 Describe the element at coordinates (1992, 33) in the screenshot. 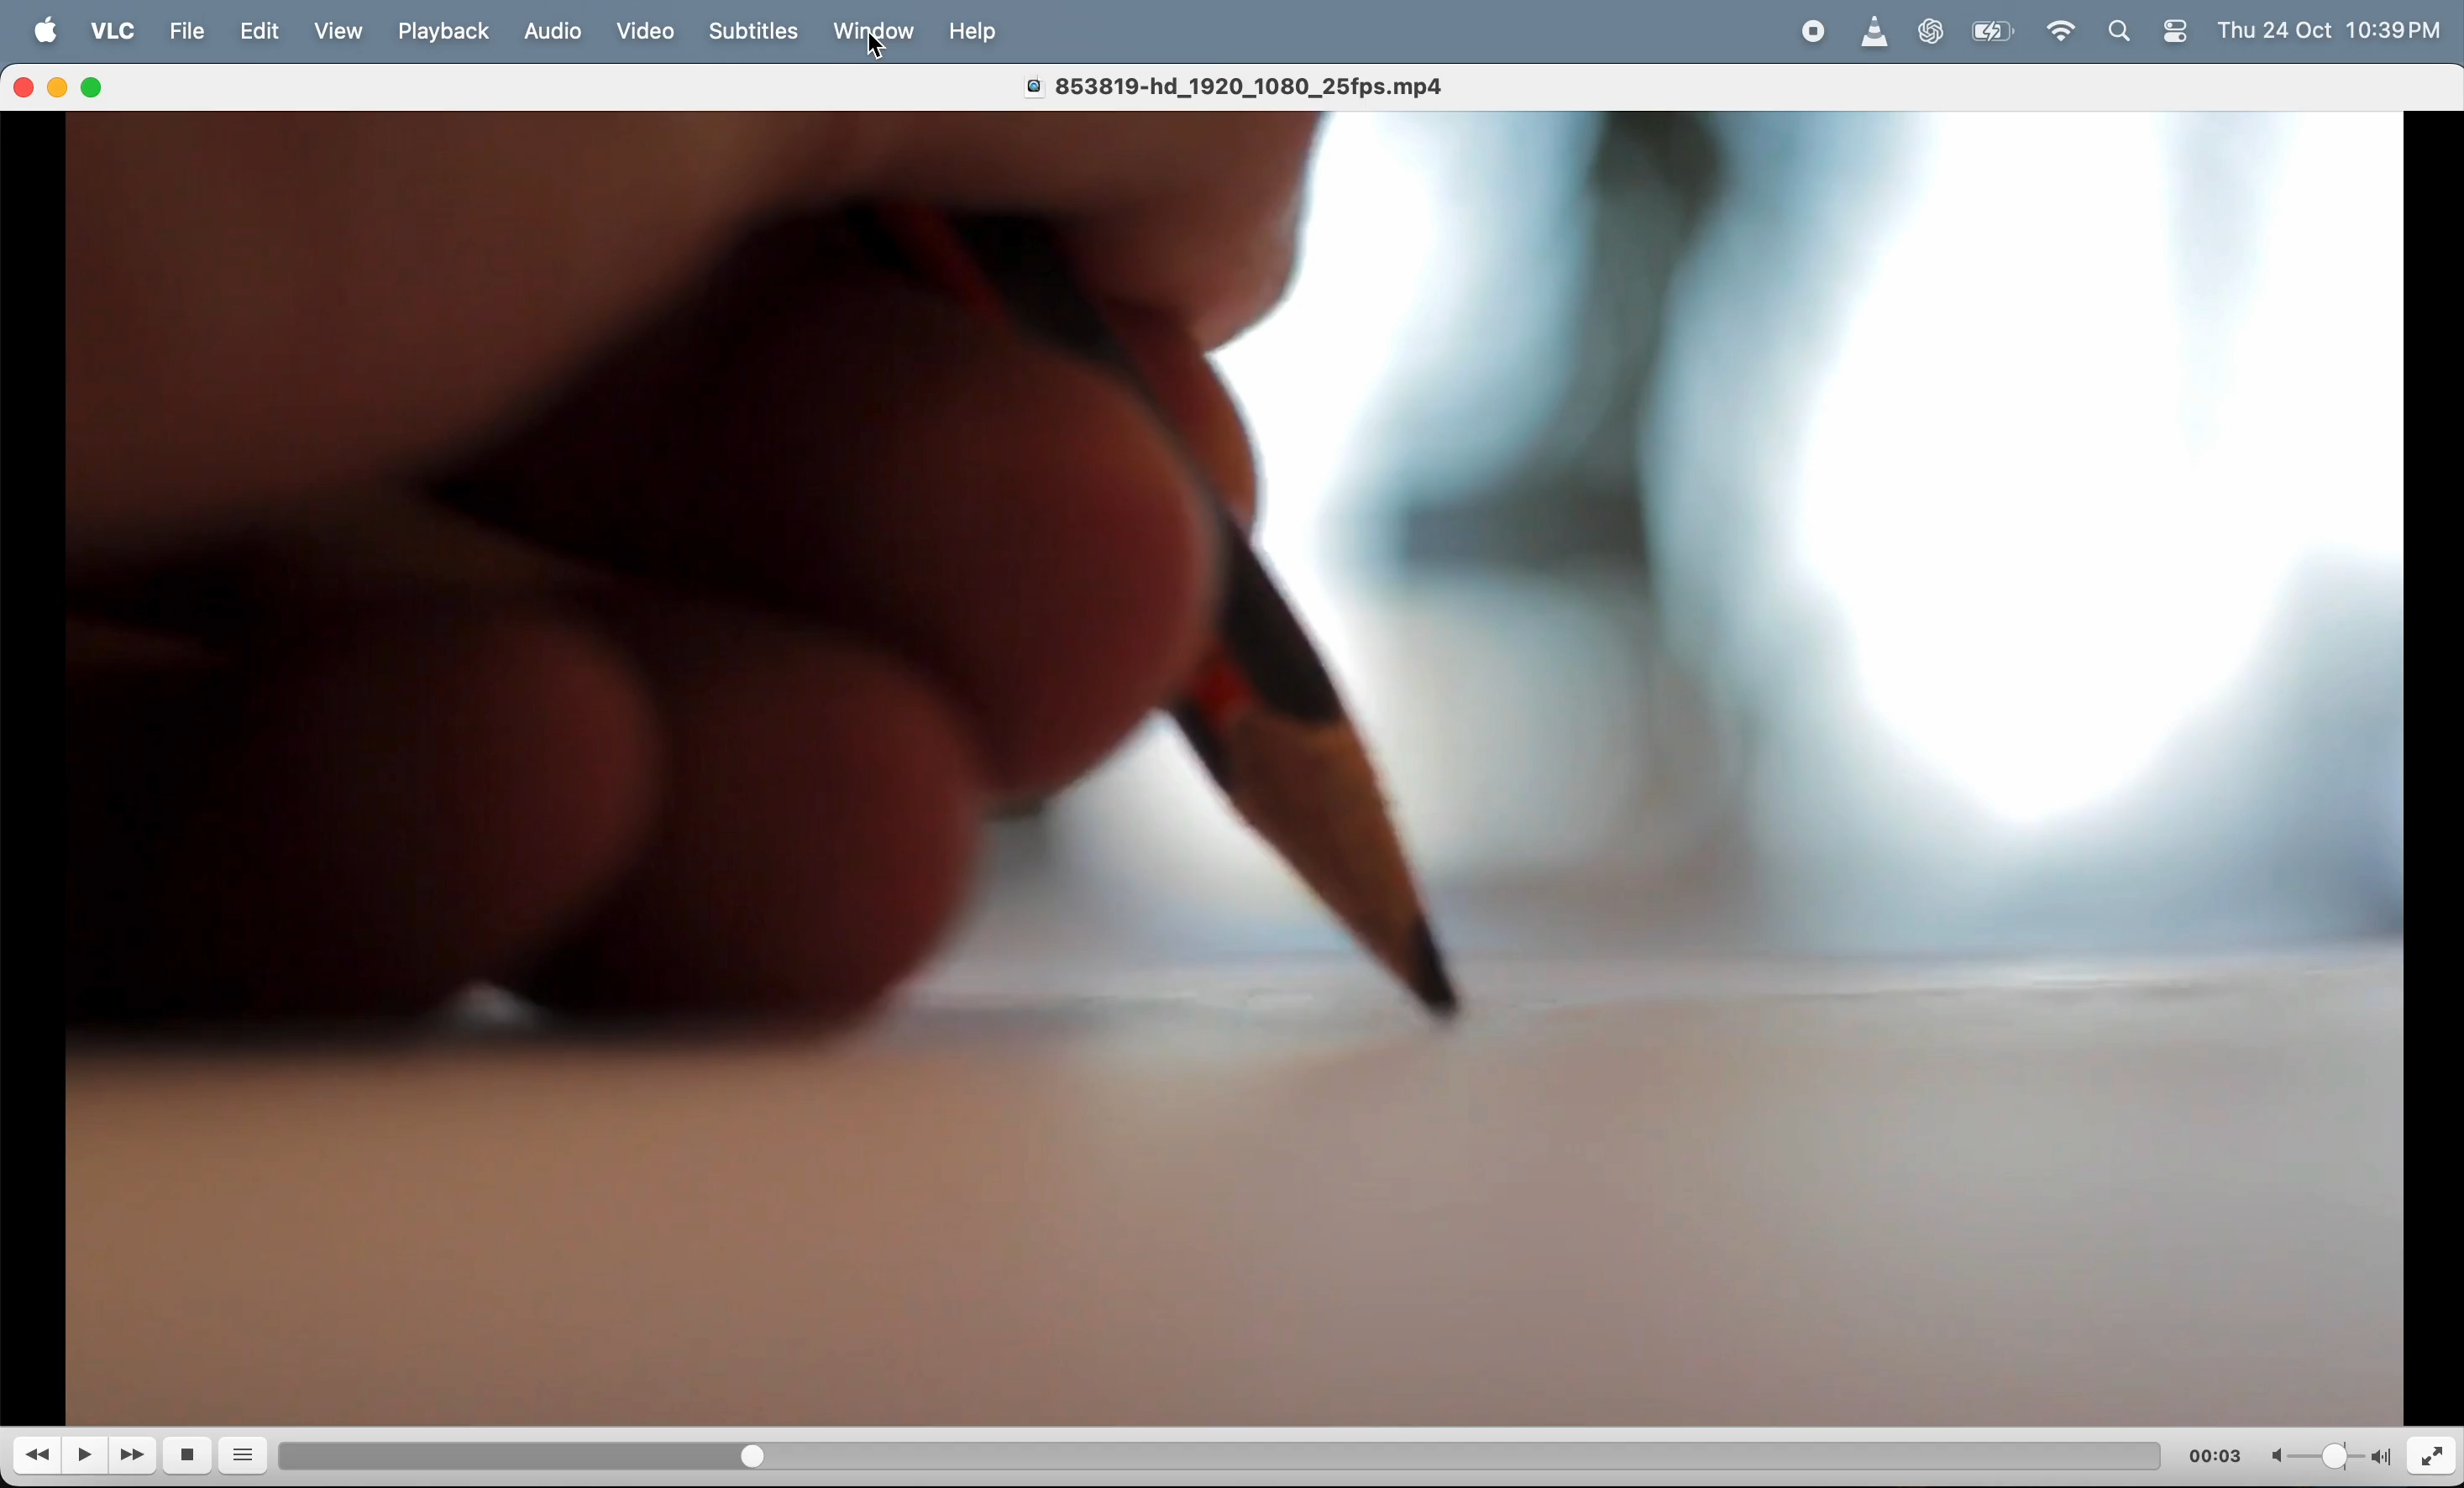

I see `battery` at that location.